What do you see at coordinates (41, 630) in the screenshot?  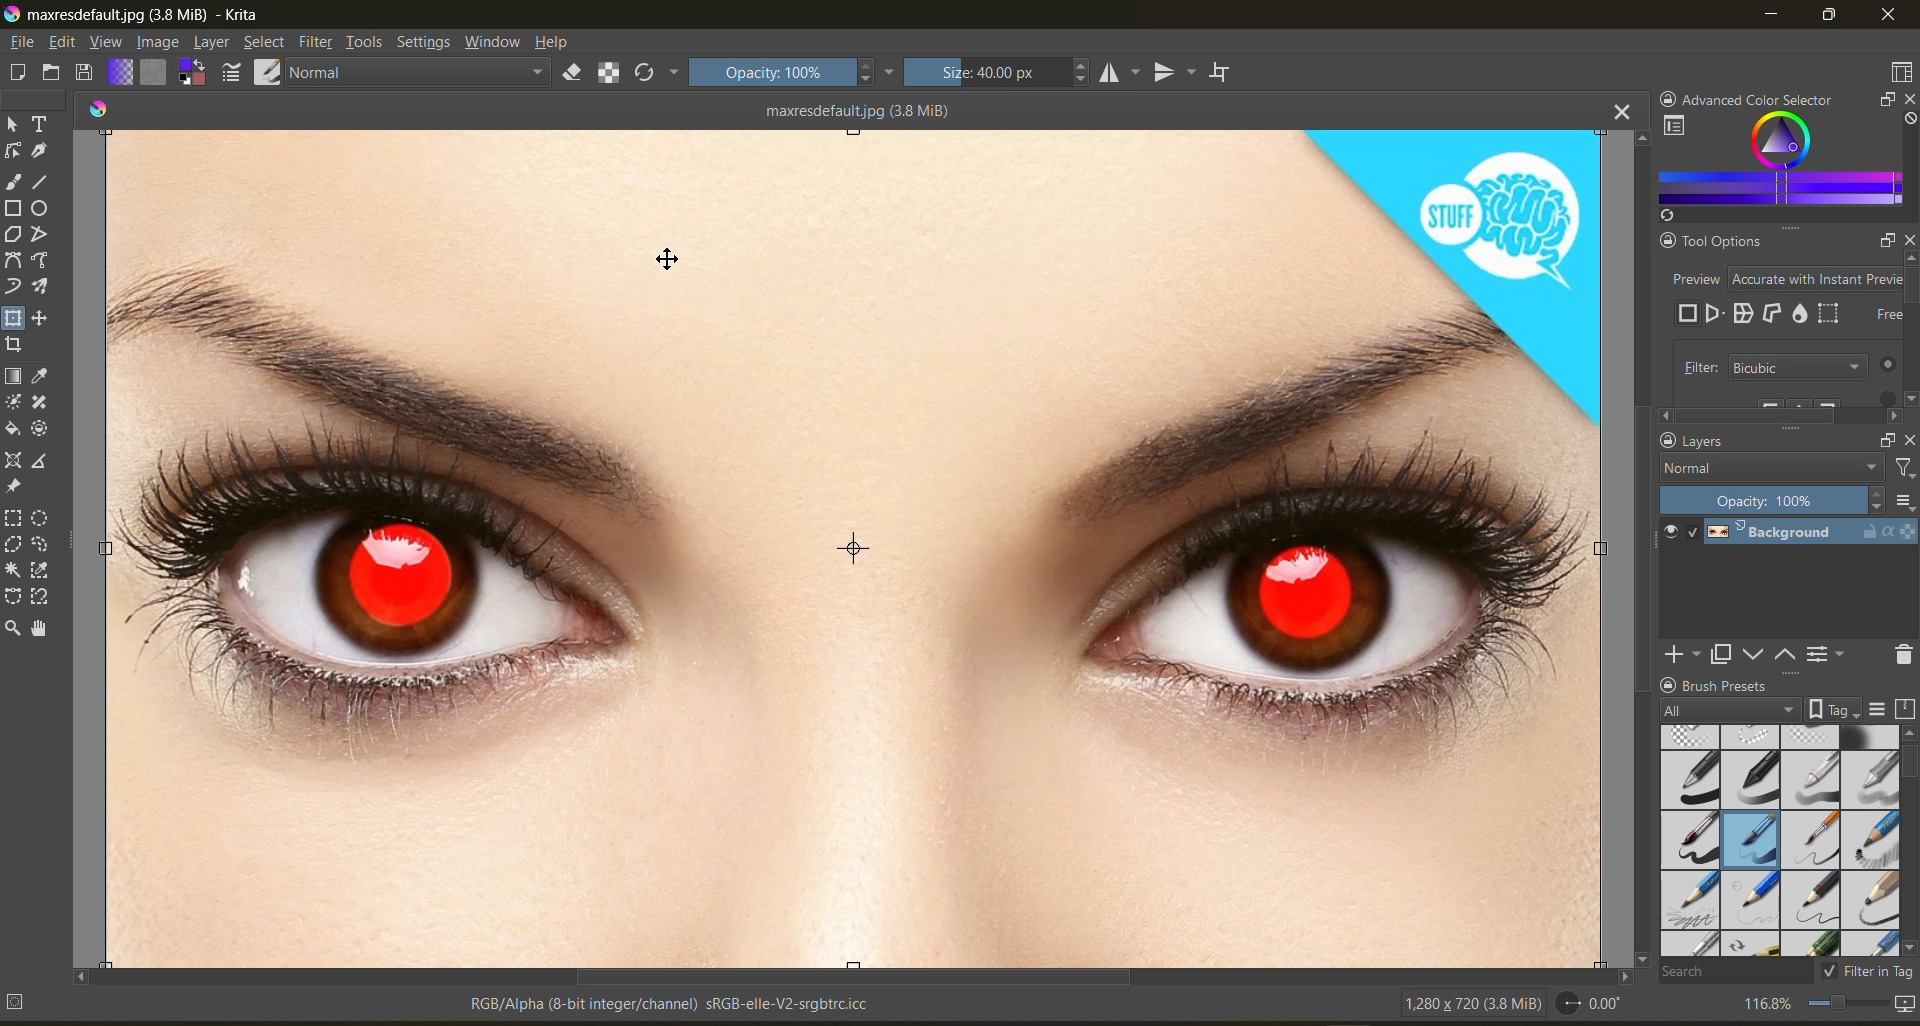 I see `tool` at bounding box center [41, 630].